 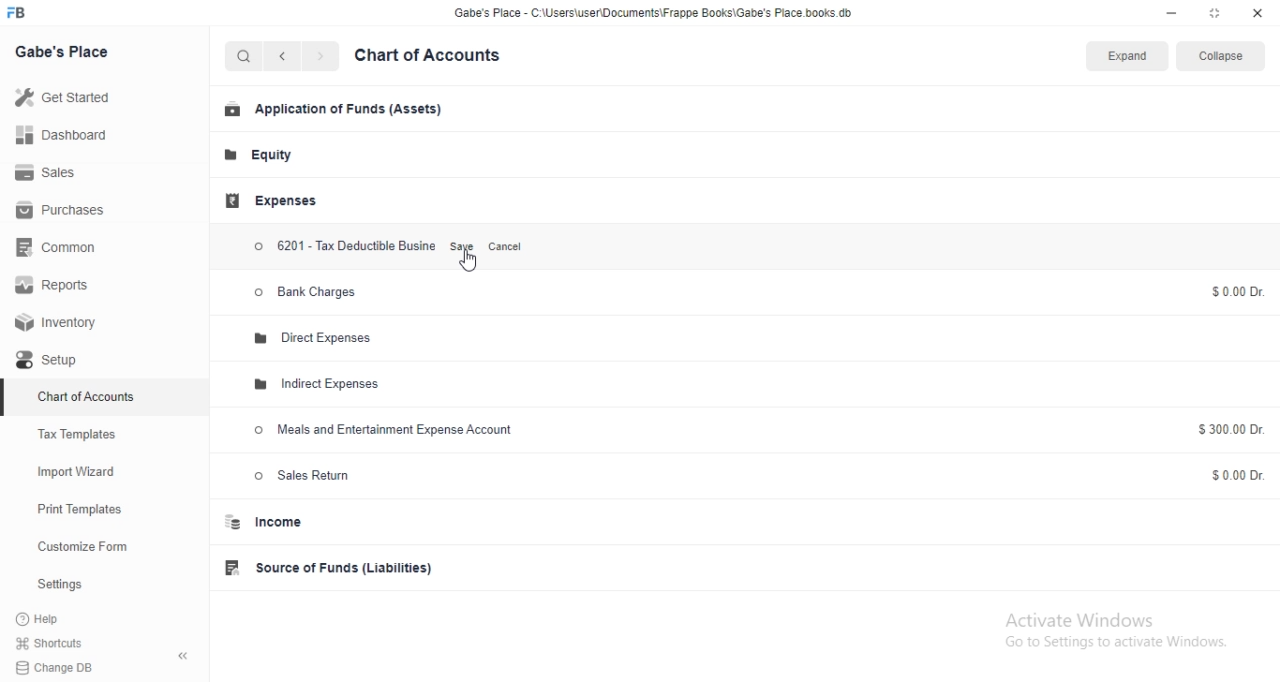 What do you see at coordinates (70, 57) in the screenshot?
I see `Gabe's Place` at bounding box center [70, 57].